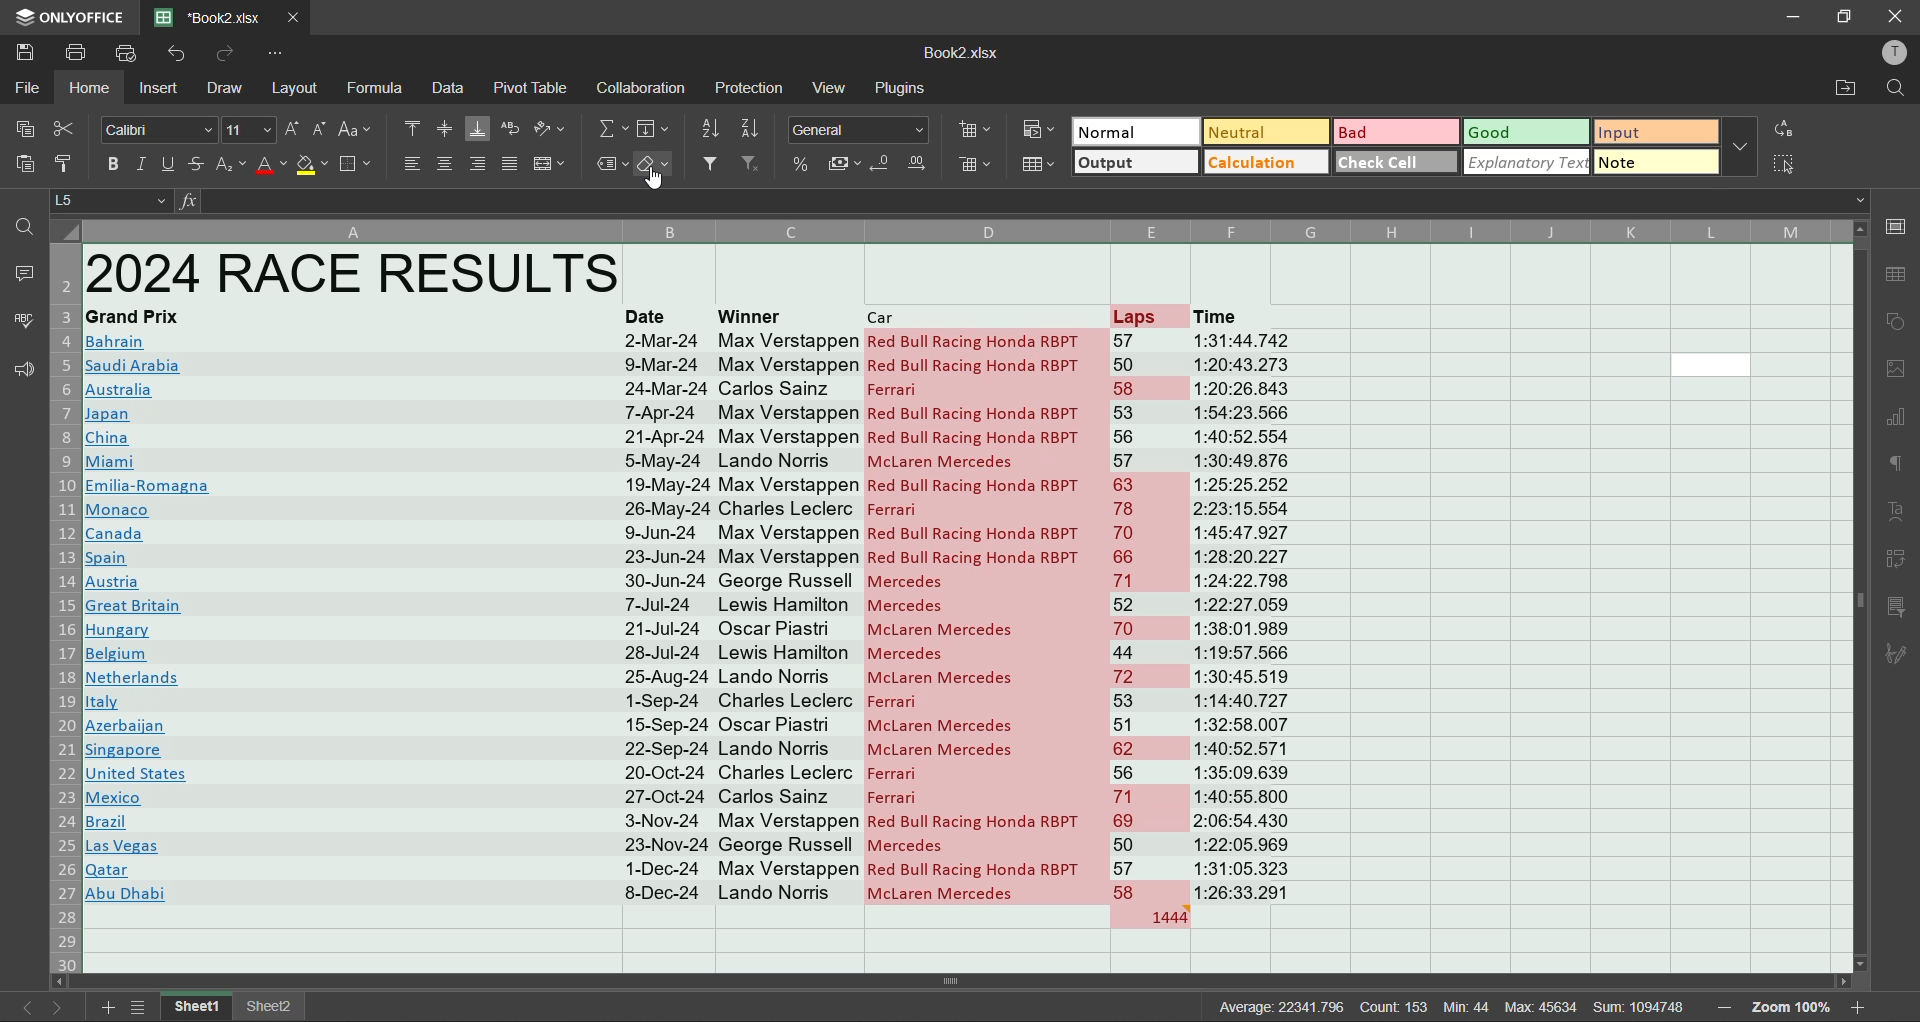 The width and height of the screenshot is (1920, 1022). I want to click on text, so click(1897, 511).